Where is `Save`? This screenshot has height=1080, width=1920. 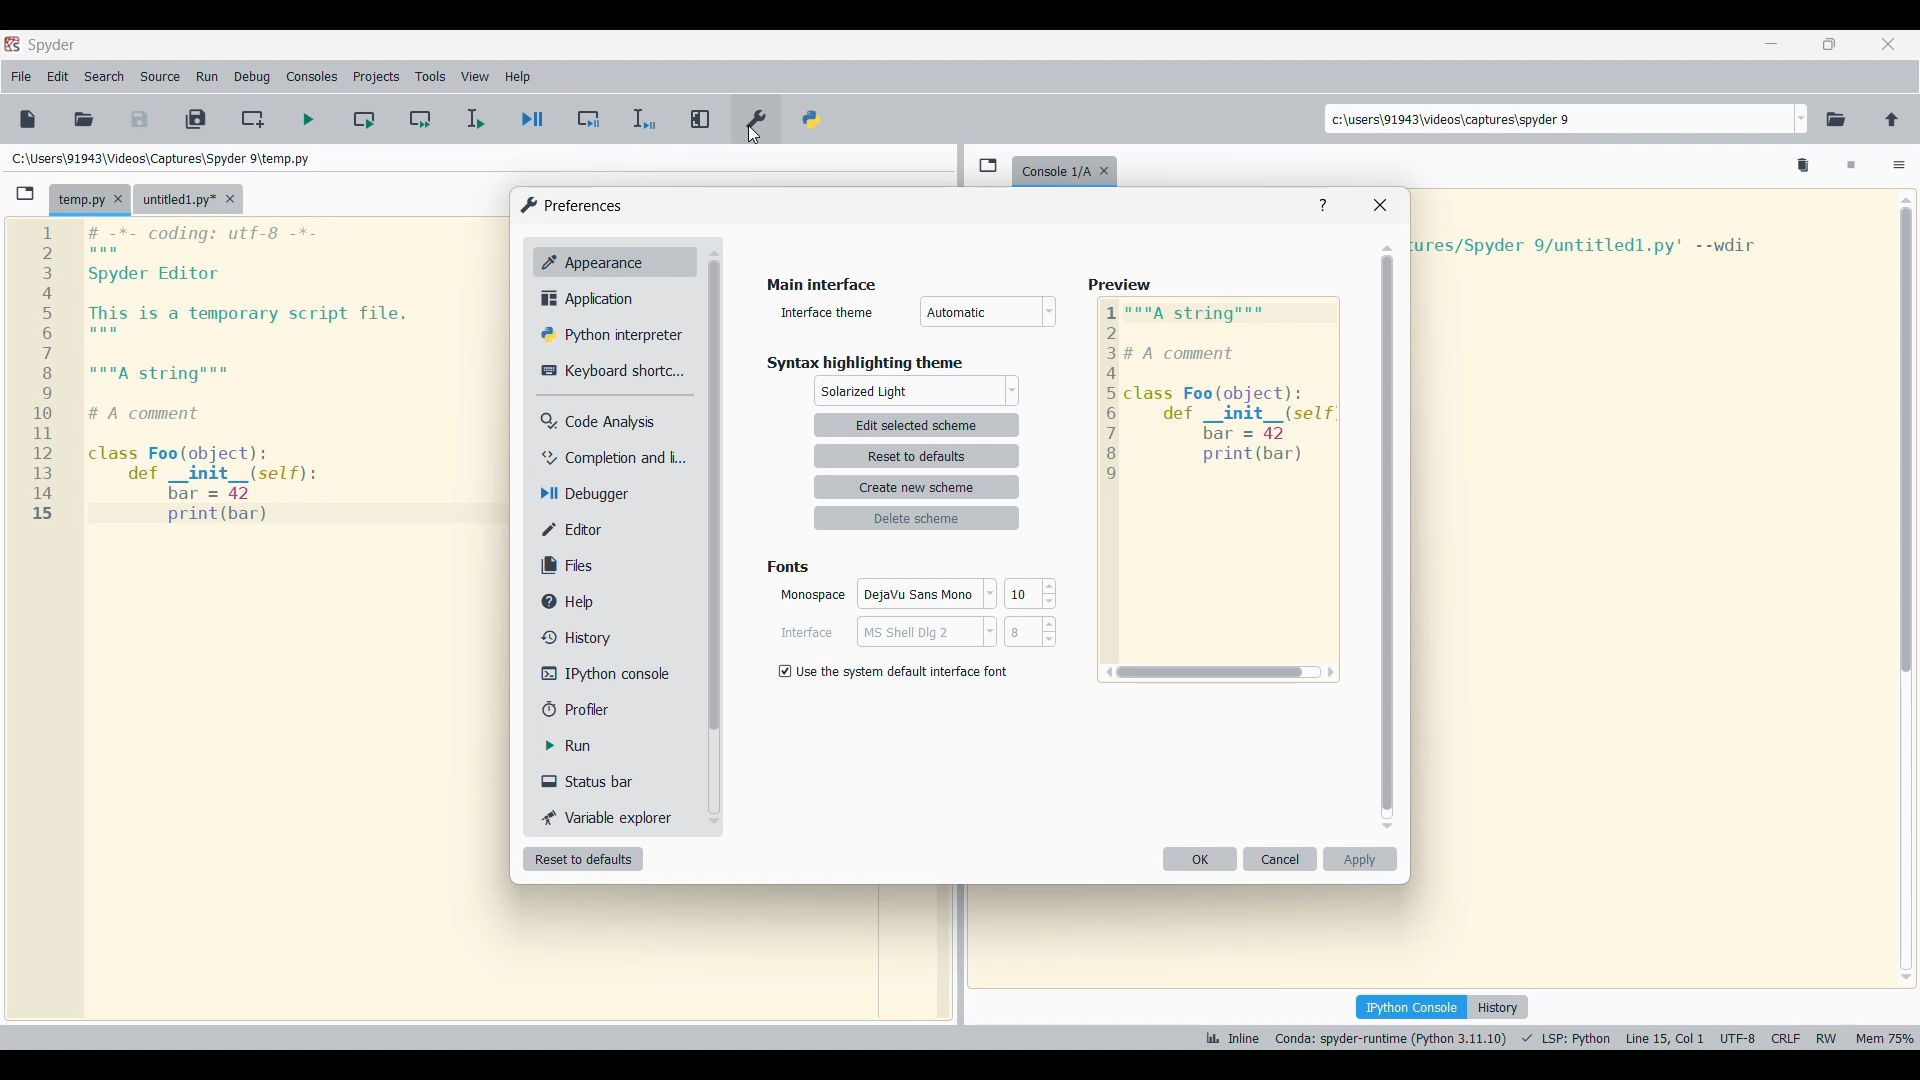
Save is located at coordinates (139, 118).